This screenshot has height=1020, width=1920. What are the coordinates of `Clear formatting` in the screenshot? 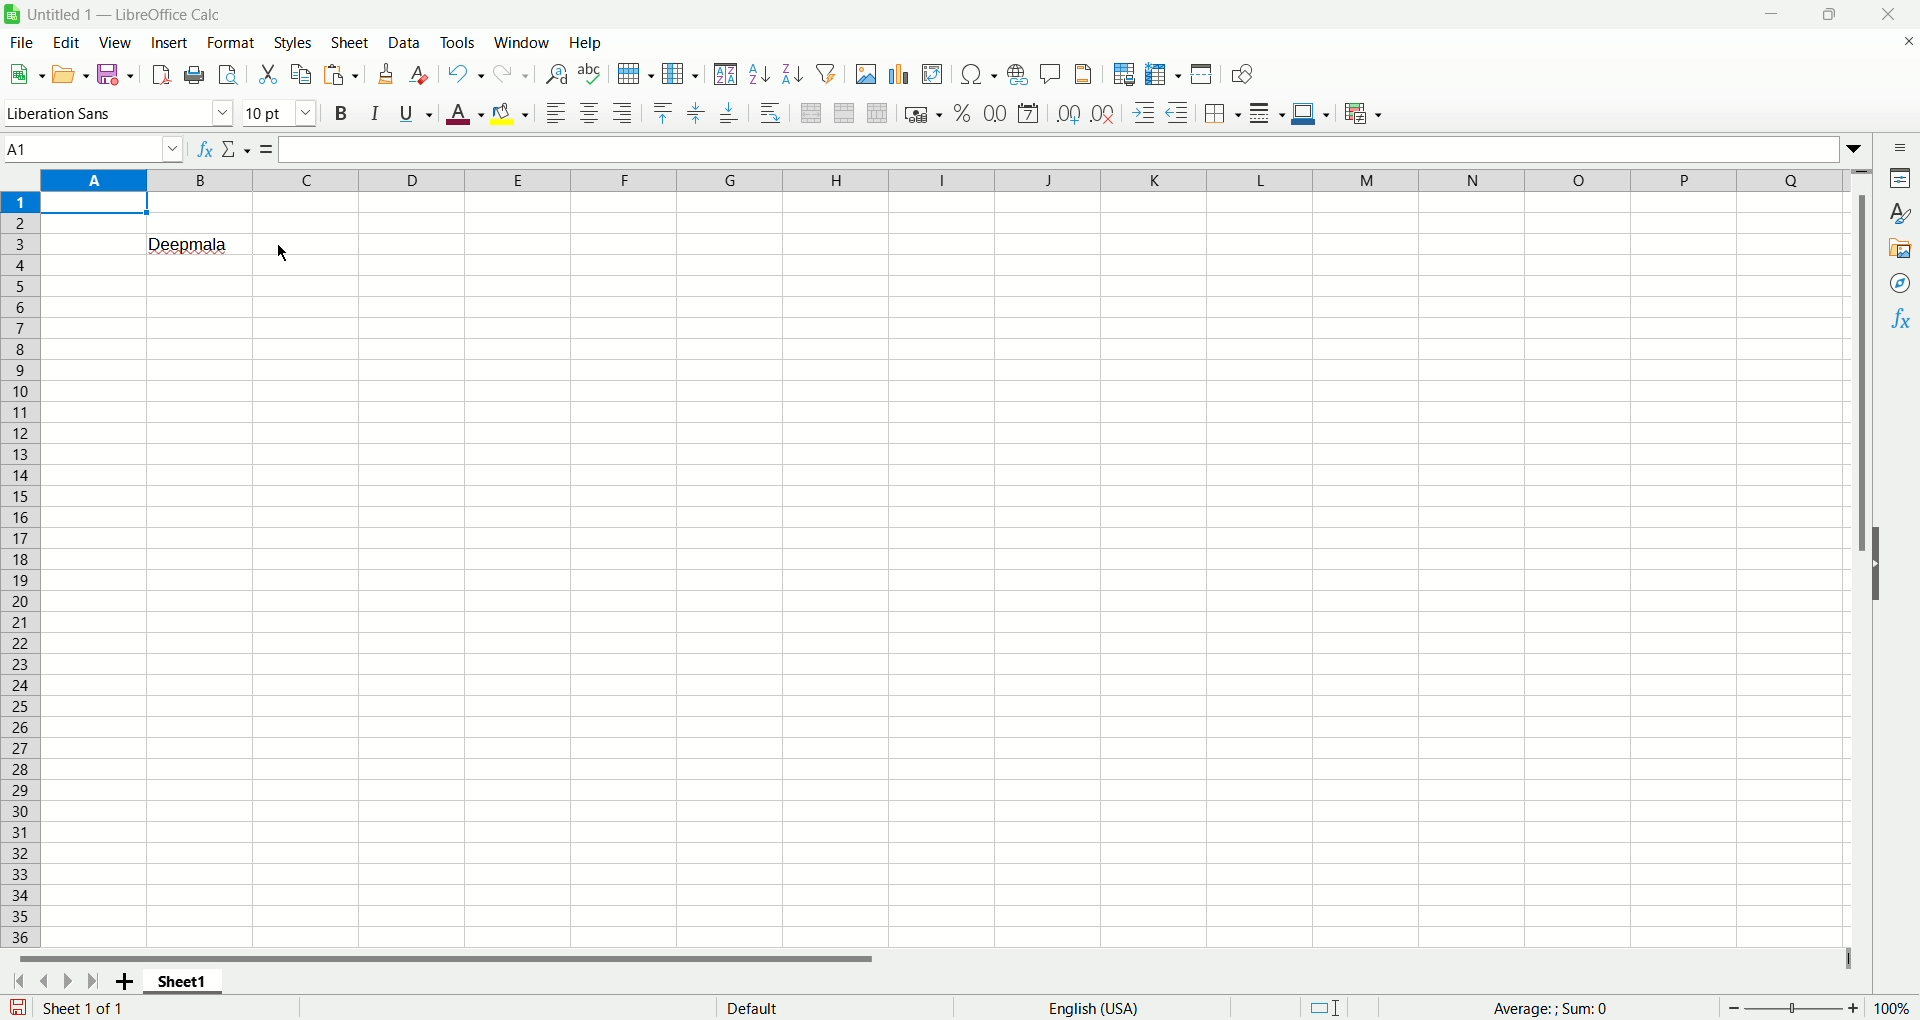 It's located at (421, 74).